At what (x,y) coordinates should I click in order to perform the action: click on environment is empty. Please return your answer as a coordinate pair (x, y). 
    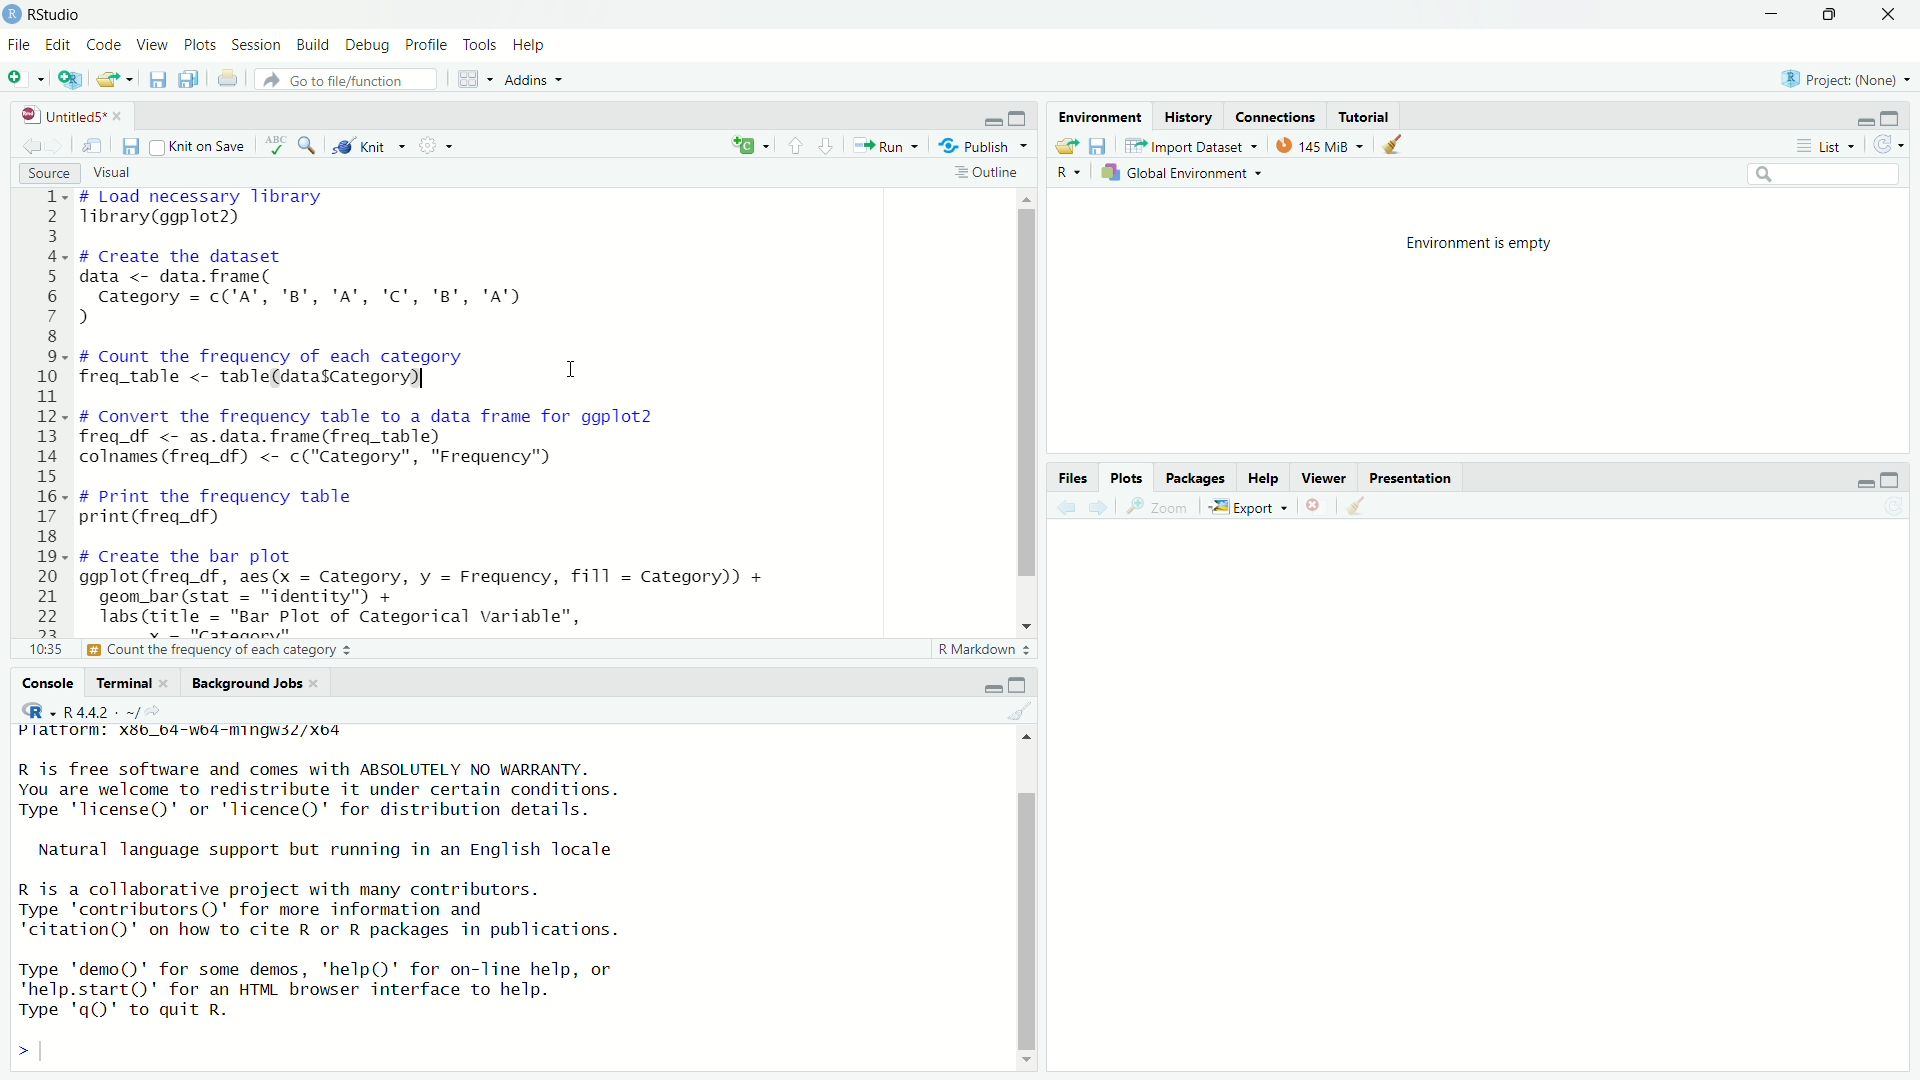
    Looking at the image, I should click on (1479, 243).